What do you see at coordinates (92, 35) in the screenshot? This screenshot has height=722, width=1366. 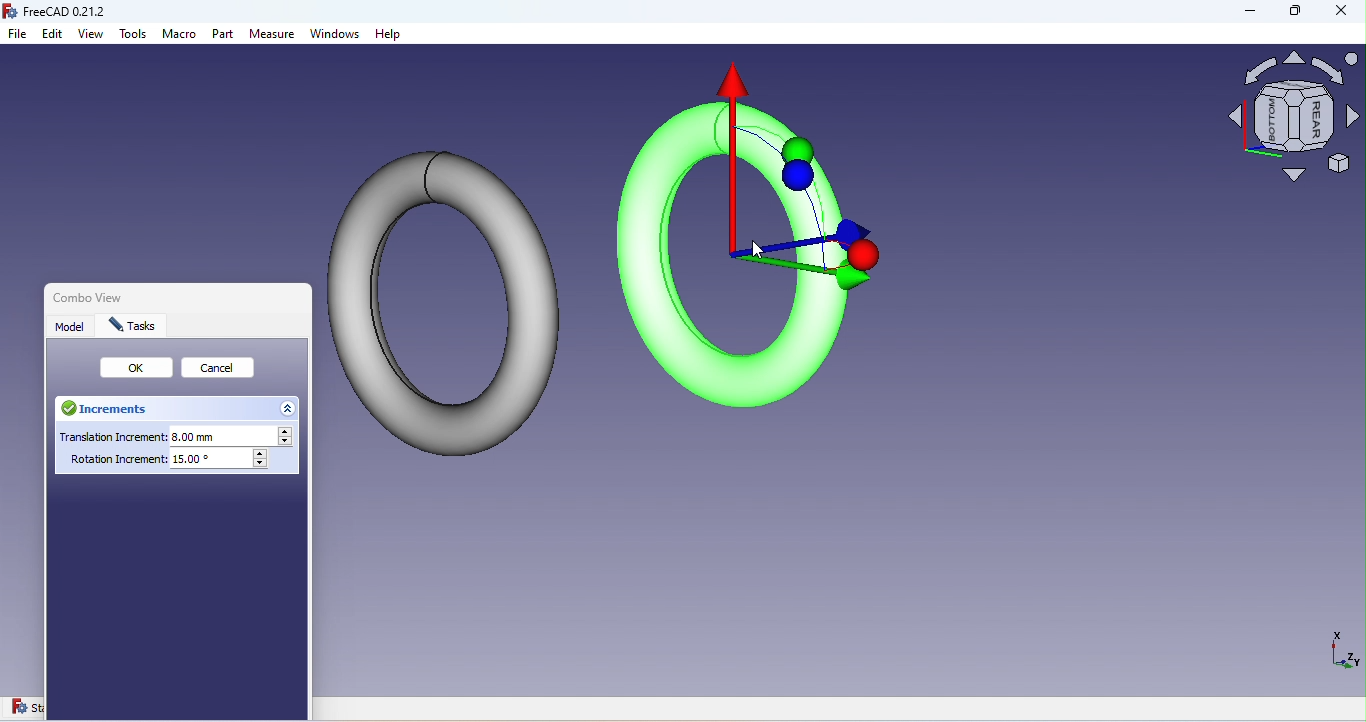 I see `View` at bounding box center [92, 35].